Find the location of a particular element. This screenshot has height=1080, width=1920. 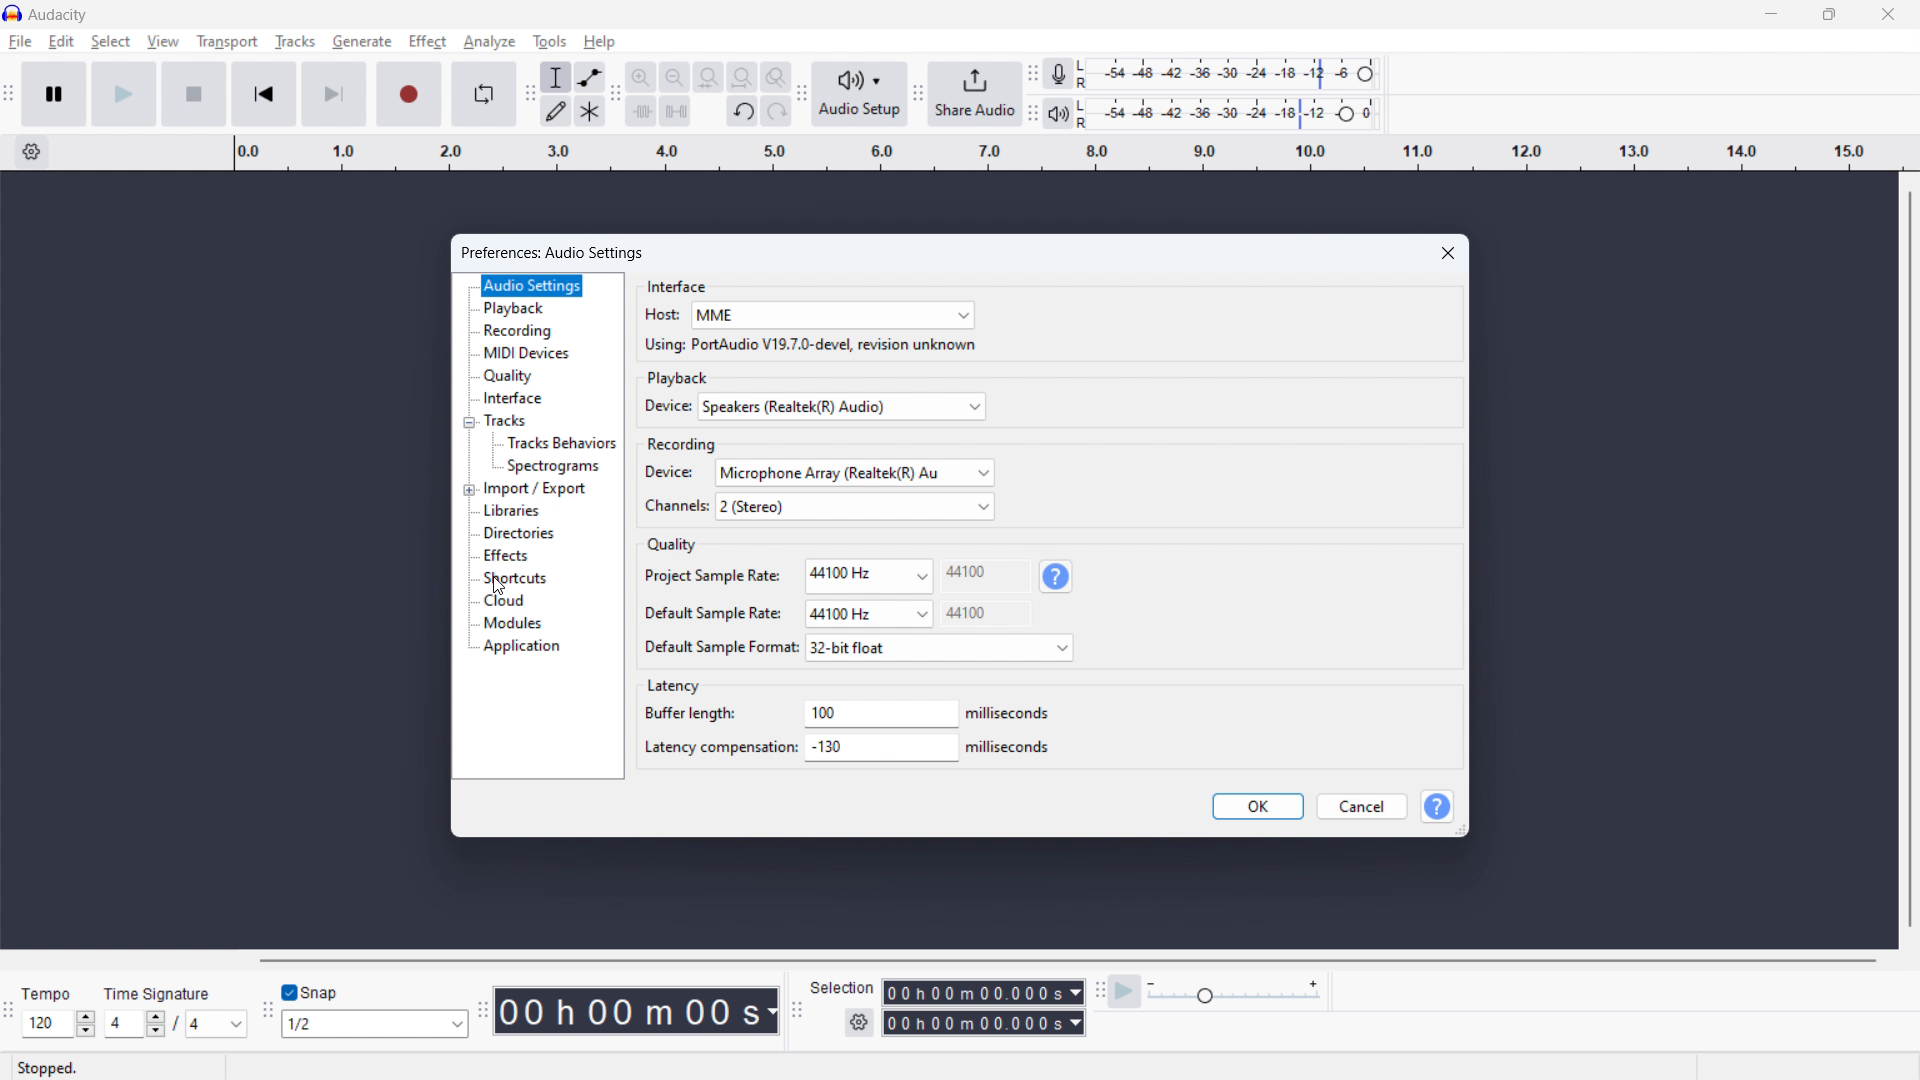

Increase/Decrease Tempo is located at coordinates (86, 1024).